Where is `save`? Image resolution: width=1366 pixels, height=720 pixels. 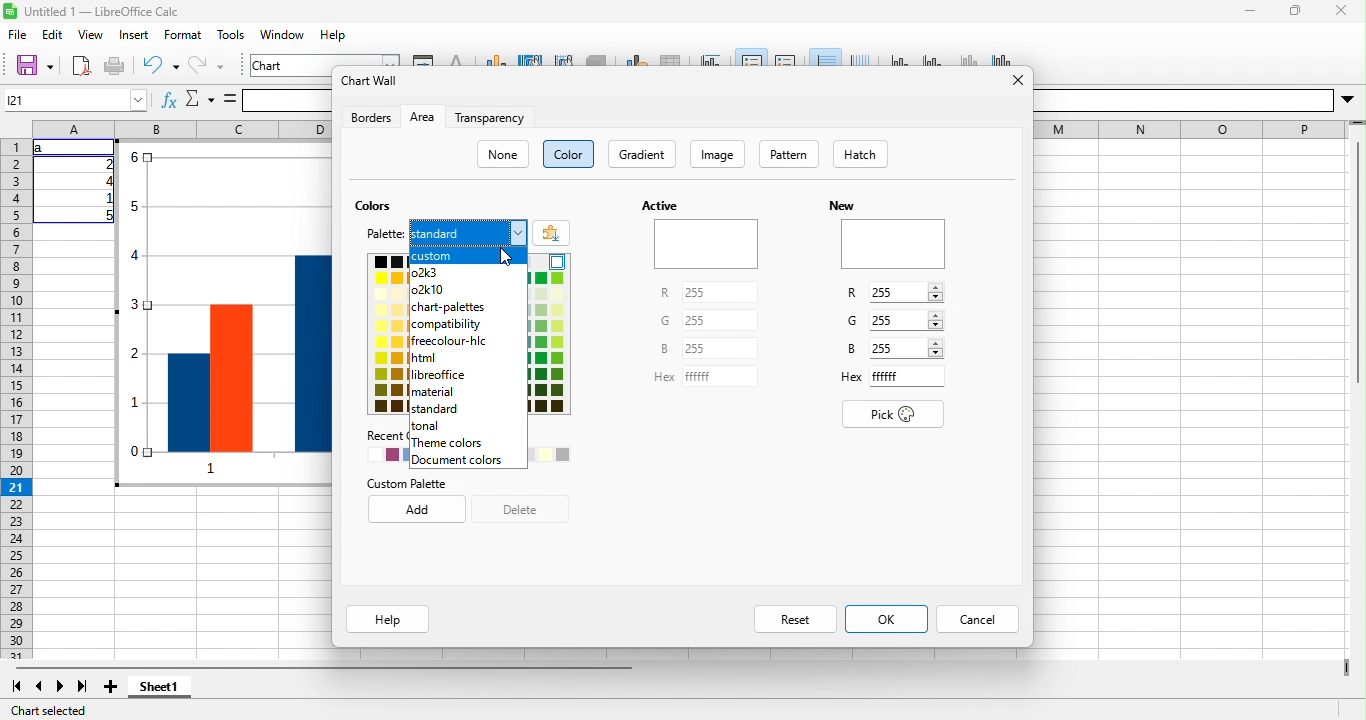 save is located at coordinates (34, 66).